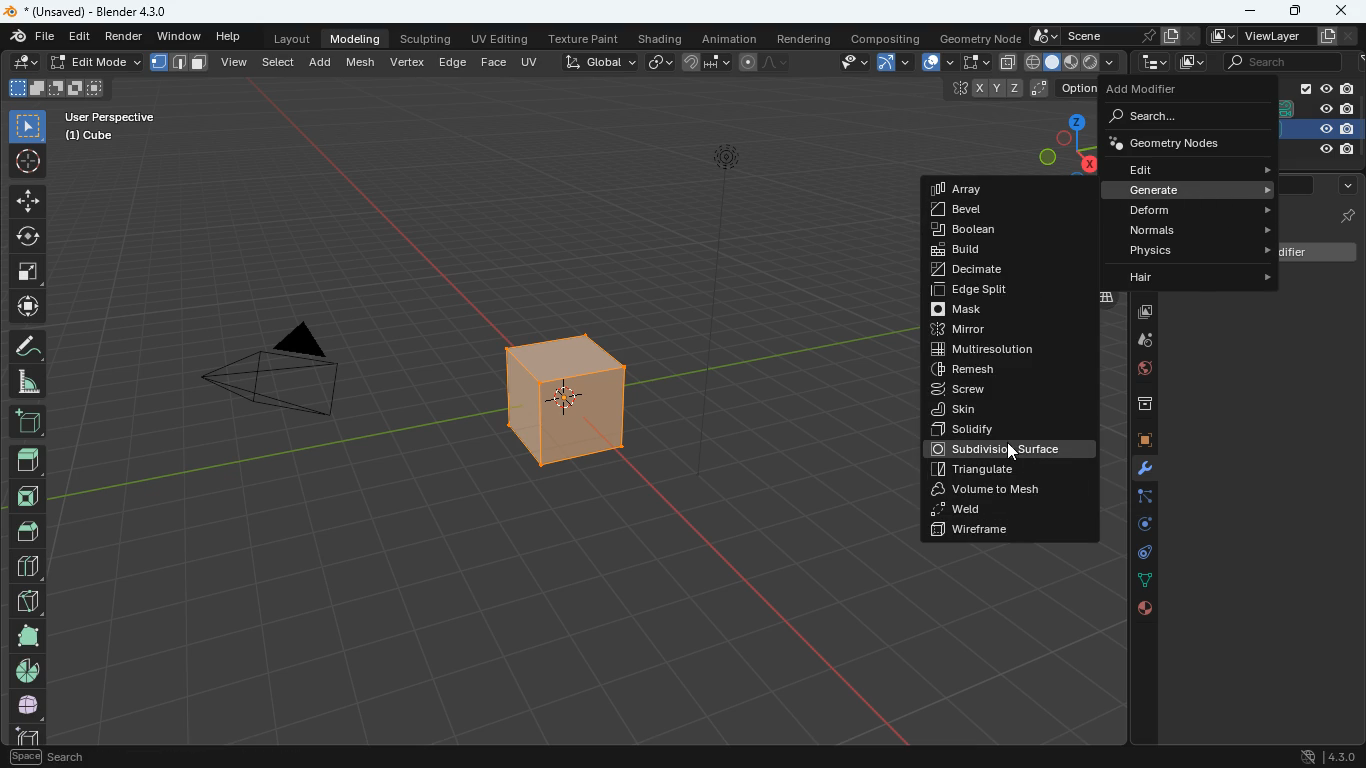 Image resolution: width=1366 pixels, height=768 pixels. I want to click on compositing, so click(884, 39).